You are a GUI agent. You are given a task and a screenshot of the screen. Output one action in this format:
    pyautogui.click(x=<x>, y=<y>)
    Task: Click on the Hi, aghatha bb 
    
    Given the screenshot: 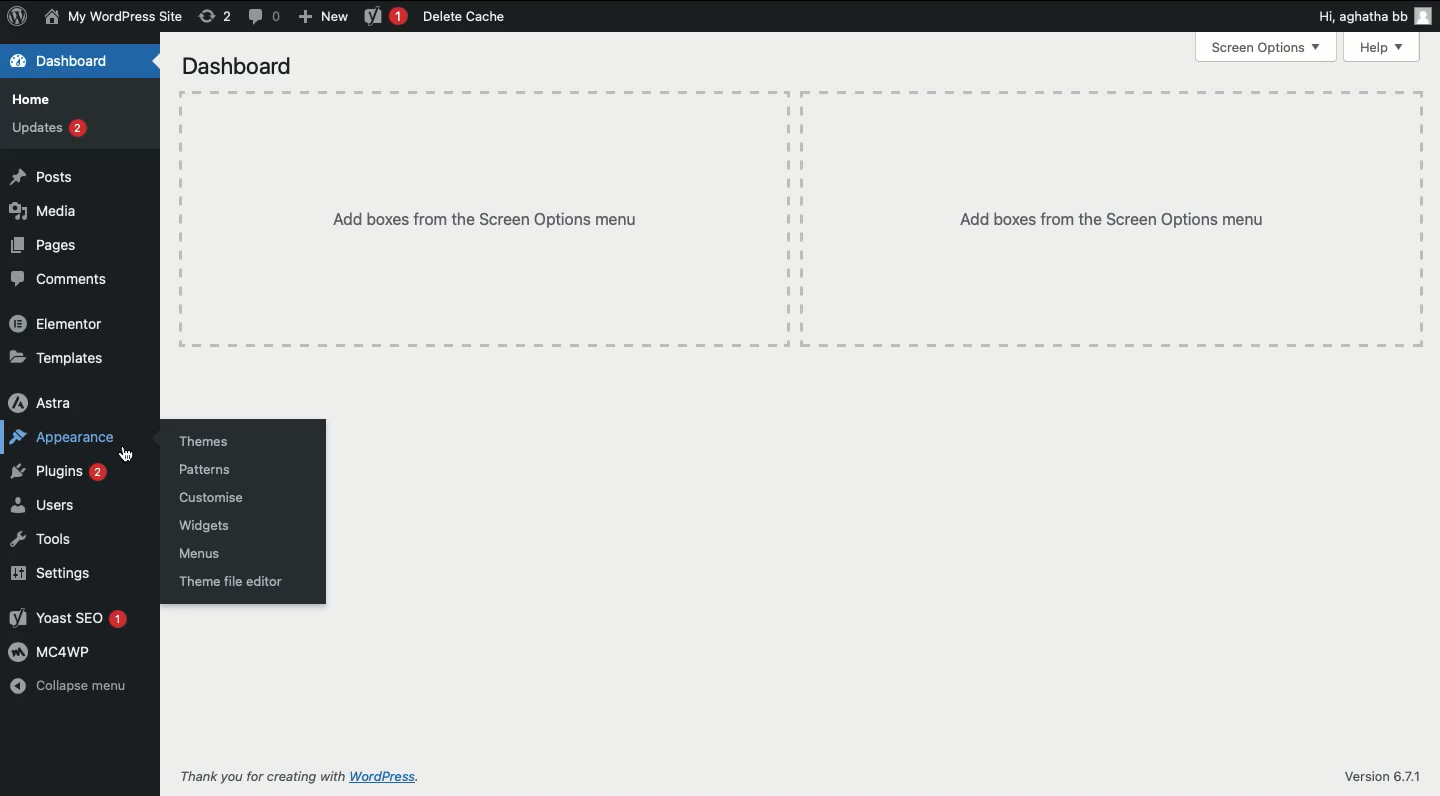 What is the action you would take?
    pyautogui.click(x=1368, y=15)
    